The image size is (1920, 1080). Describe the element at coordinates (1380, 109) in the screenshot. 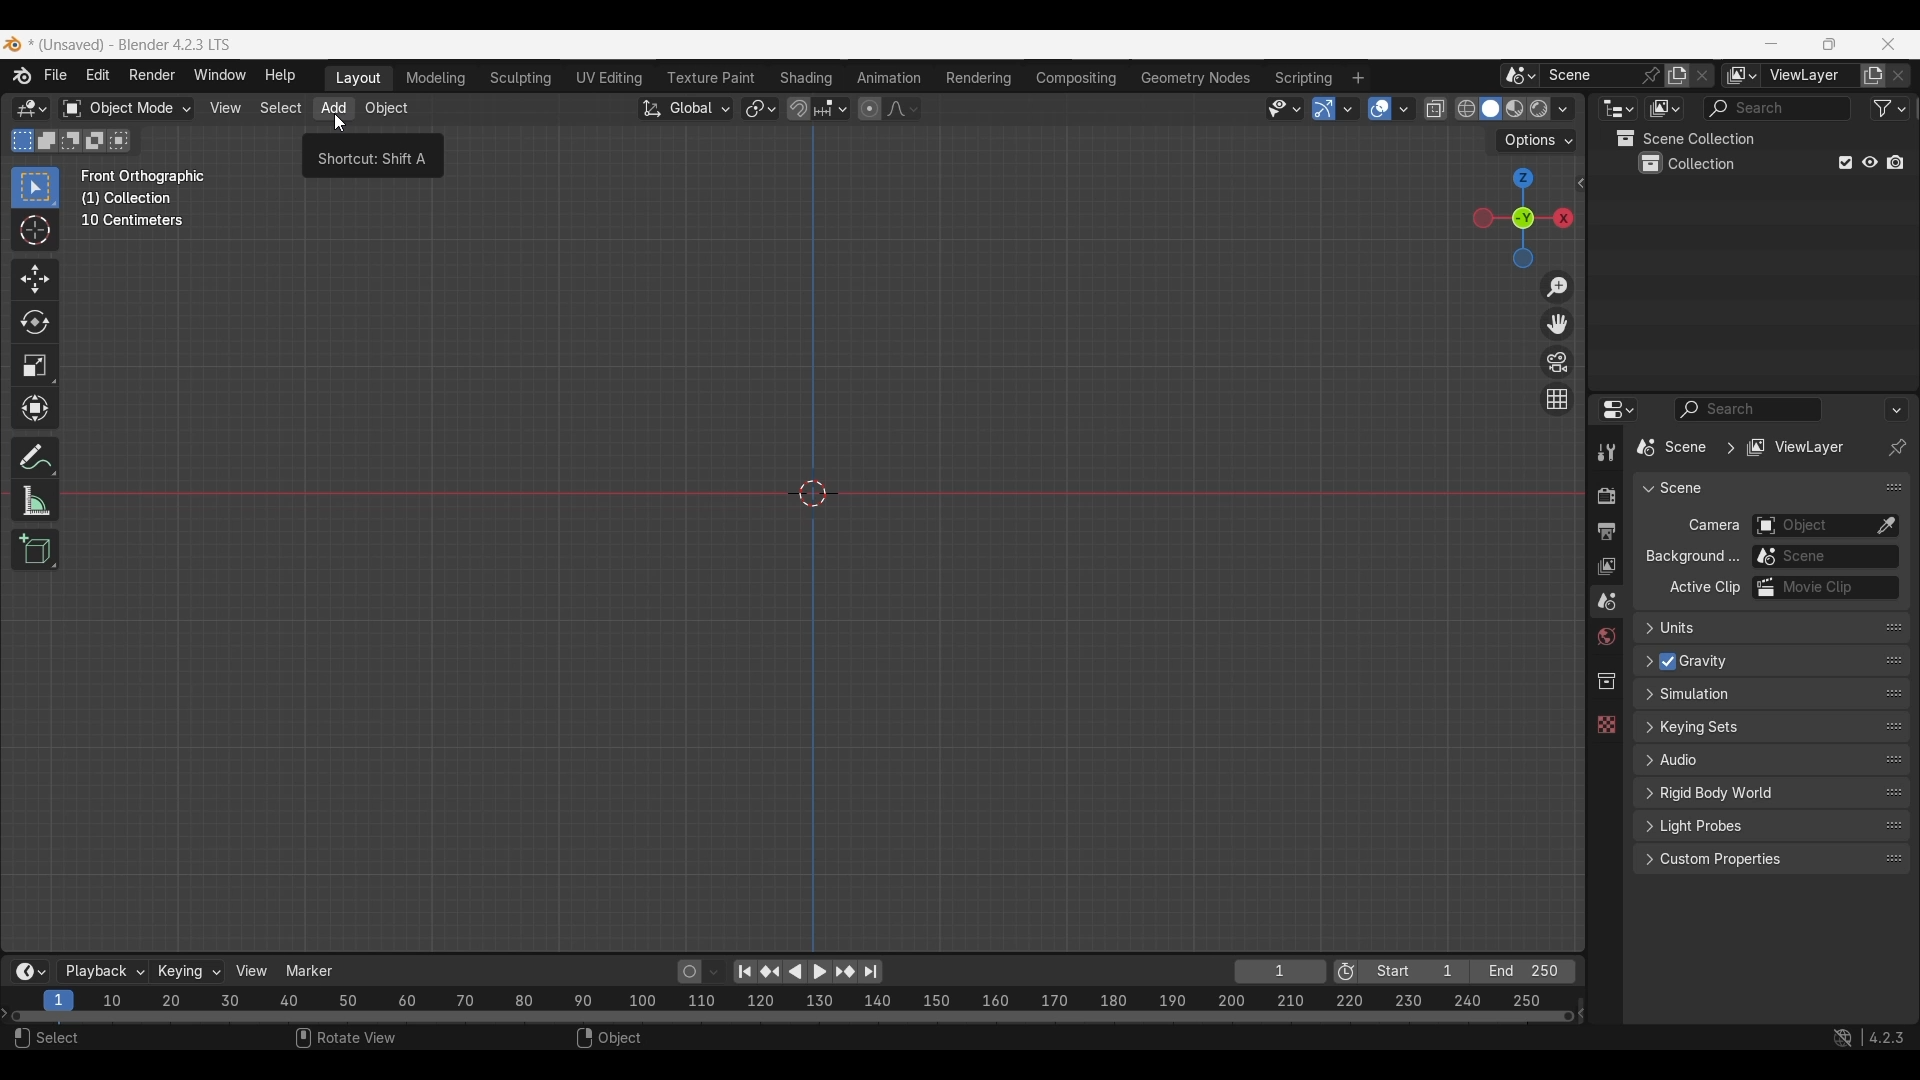

I see `Show overlay` at that location.